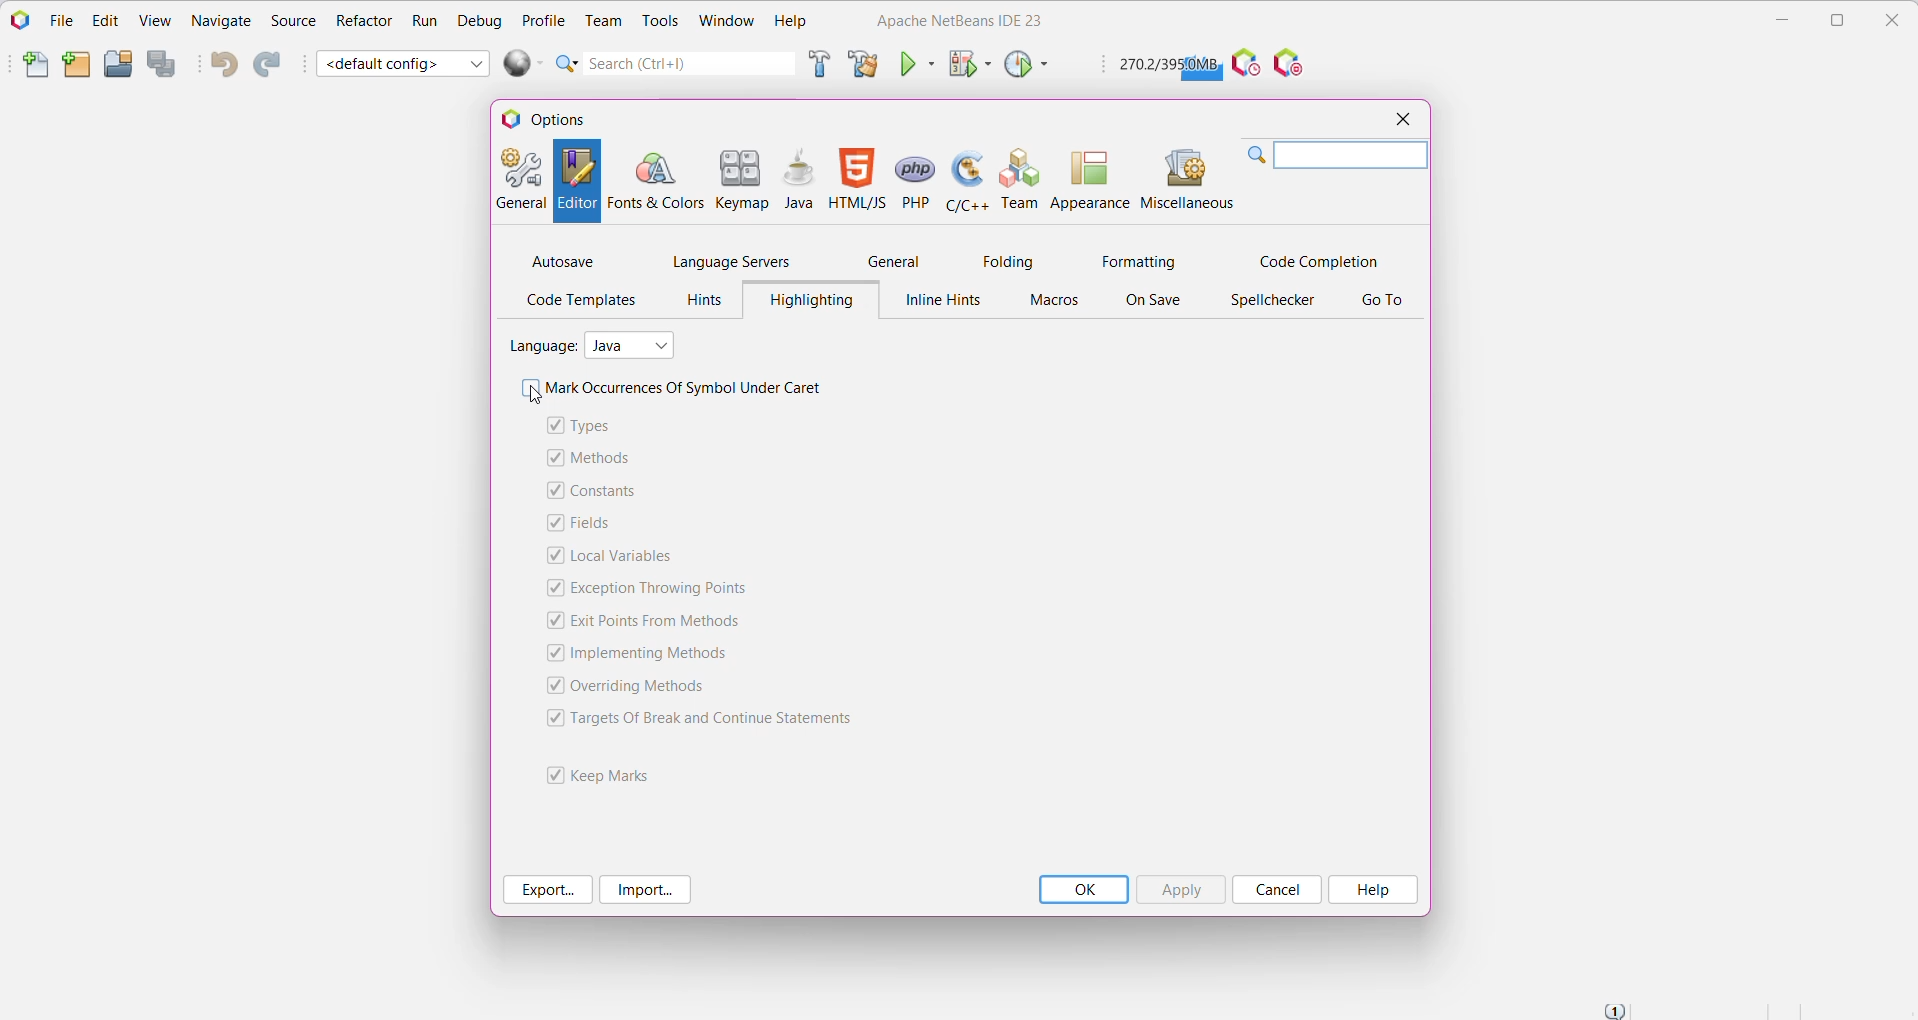  I want to click on Clean and Build Project, so click(863, 63).